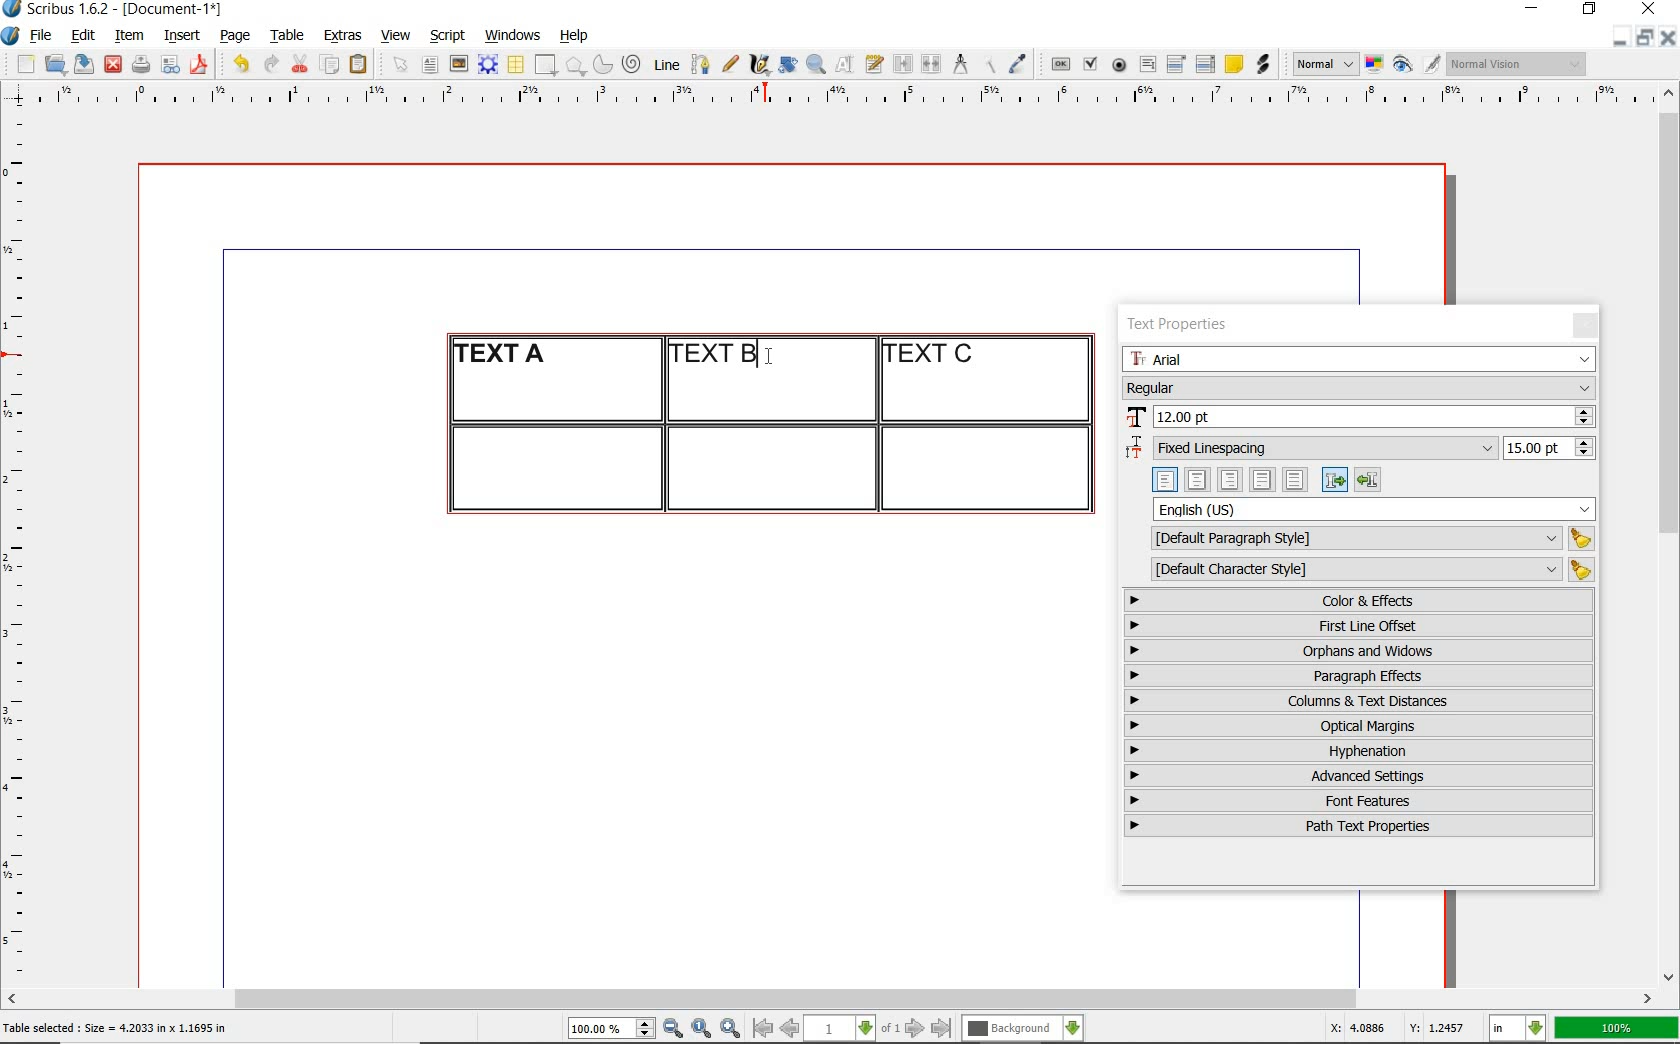 The height and width of the screenshot is (1044, 1680). I want to click on font style, so click(1359, 387).